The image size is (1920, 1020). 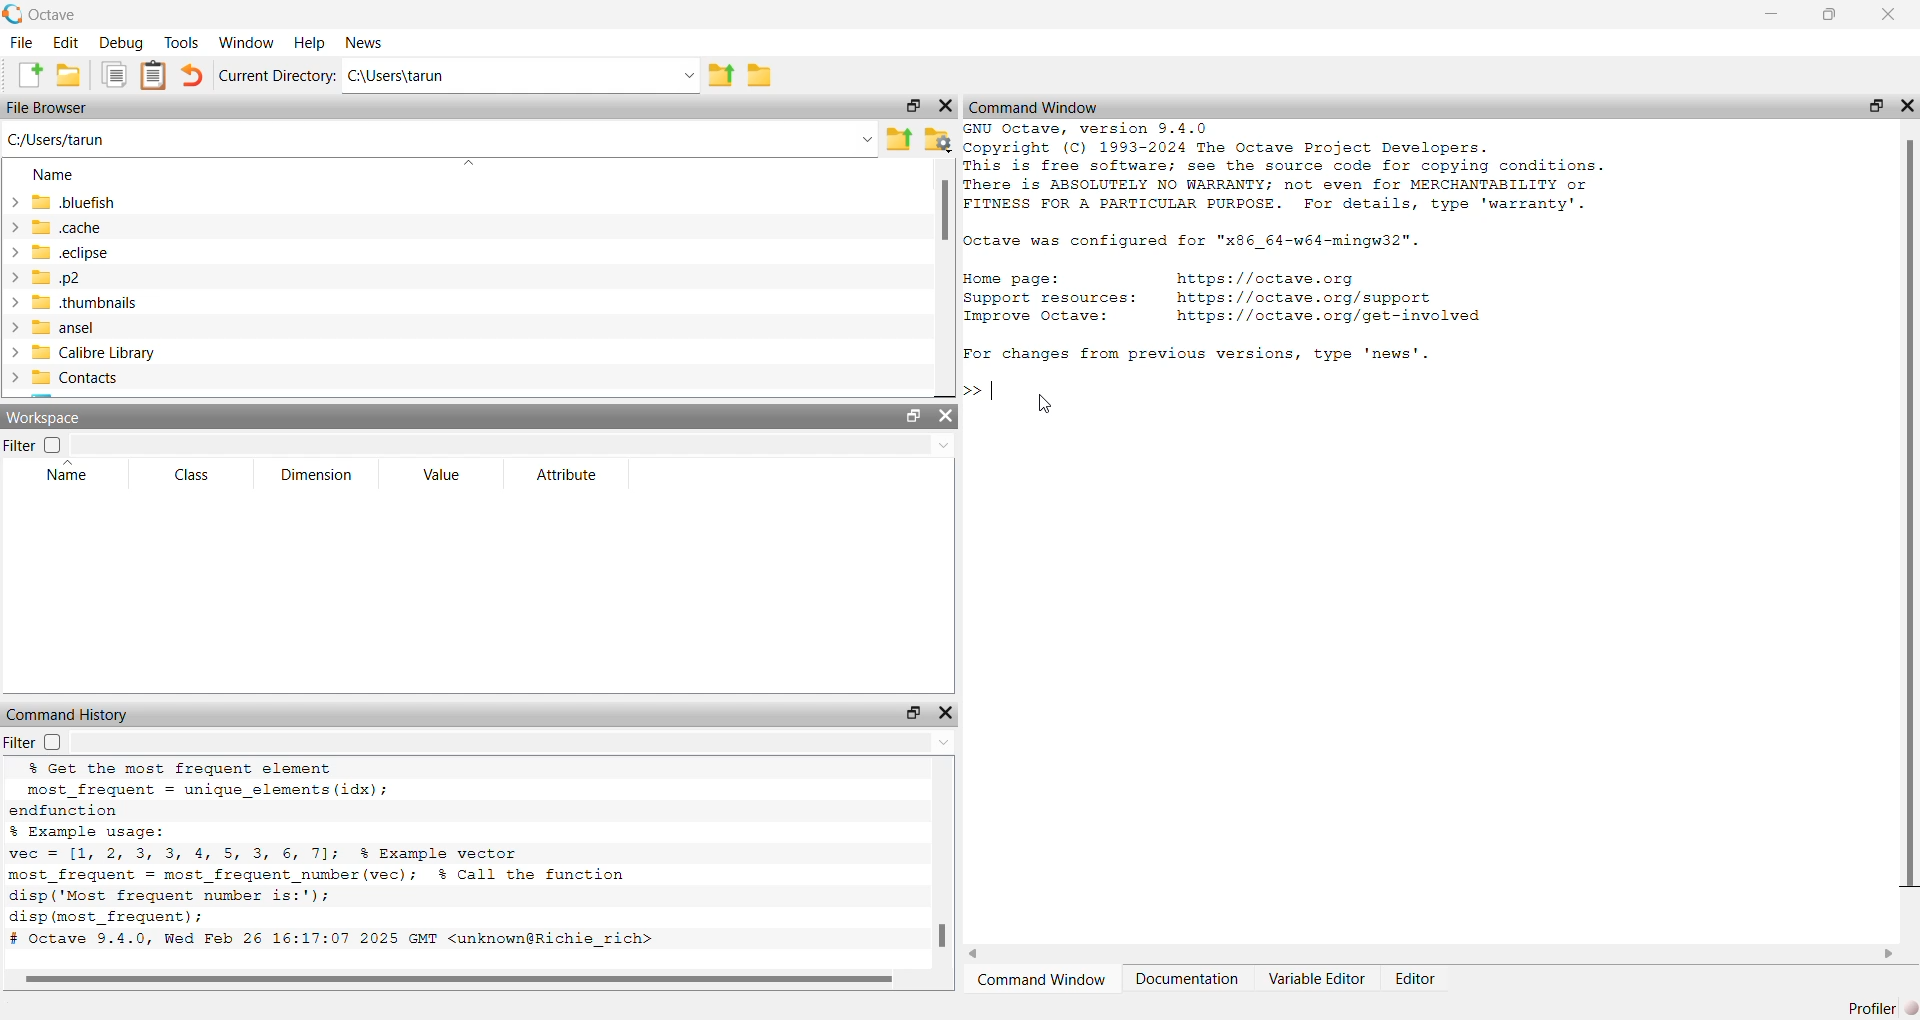 What do you see at coordinates (1908, 534) in the screenshot?
I see `vertical scroll bar` at bounding box center [1908, 534].